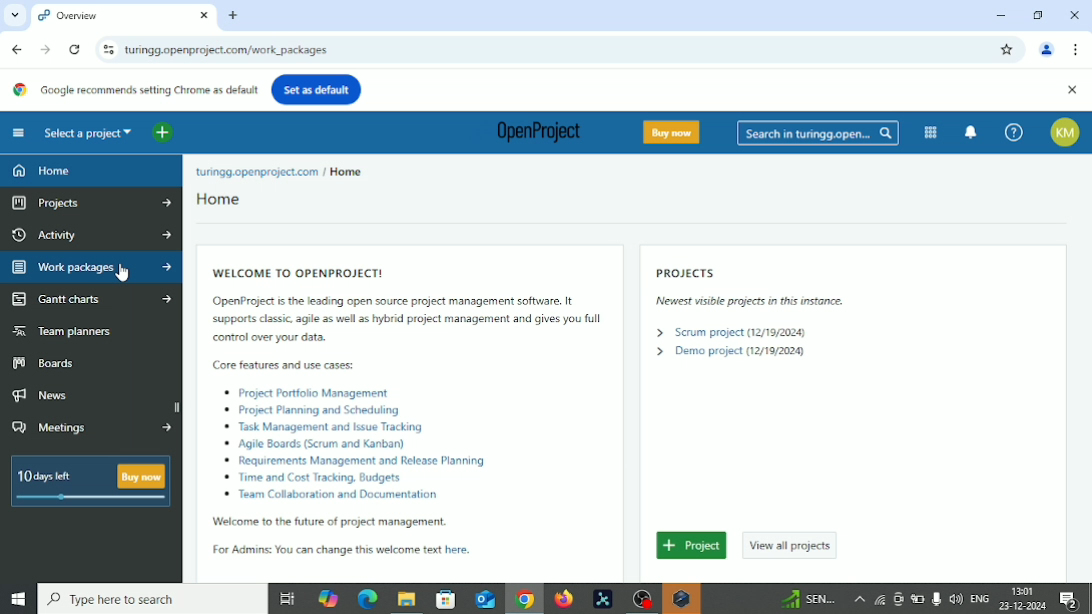 This screenshot has height=614, width=1092. What do you see at coordinates (1024, 589) in the screenshot?
I see `Time` at bounding box center [1024, 589].